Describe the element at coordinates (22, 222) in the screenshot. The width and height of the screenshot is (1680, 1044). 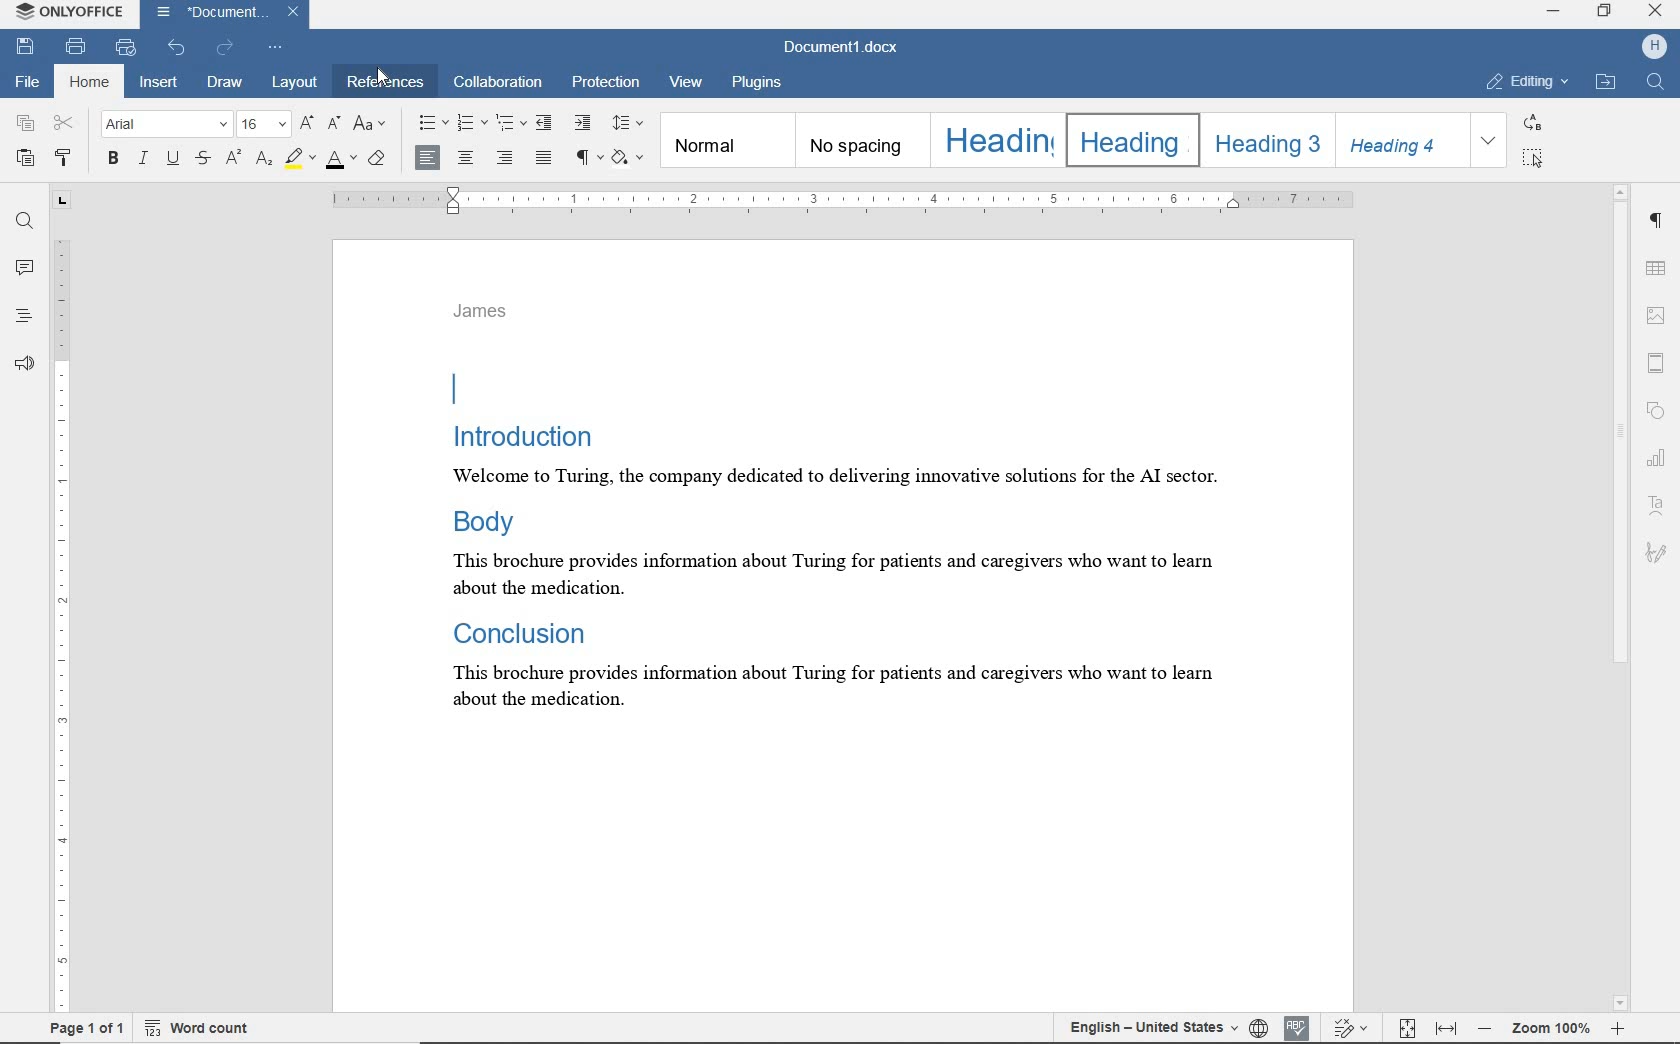
I see `find` at that location.